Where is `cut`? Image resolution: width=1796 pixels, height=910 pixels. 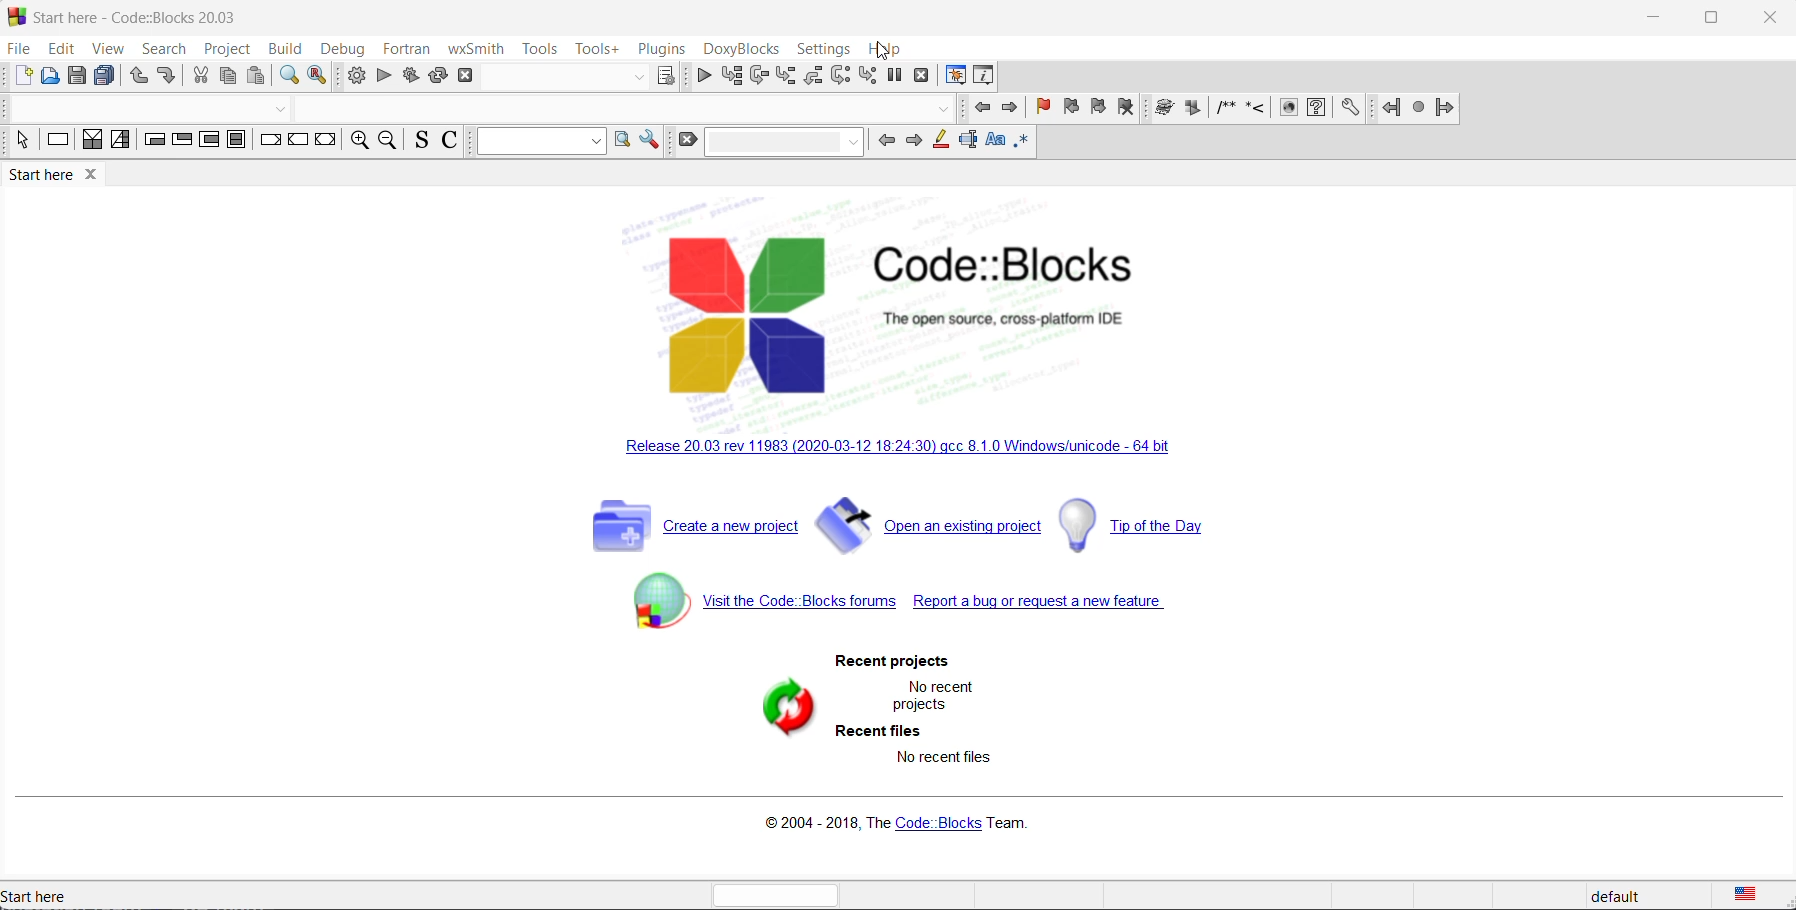 cut is located at coordinates (198, 77).